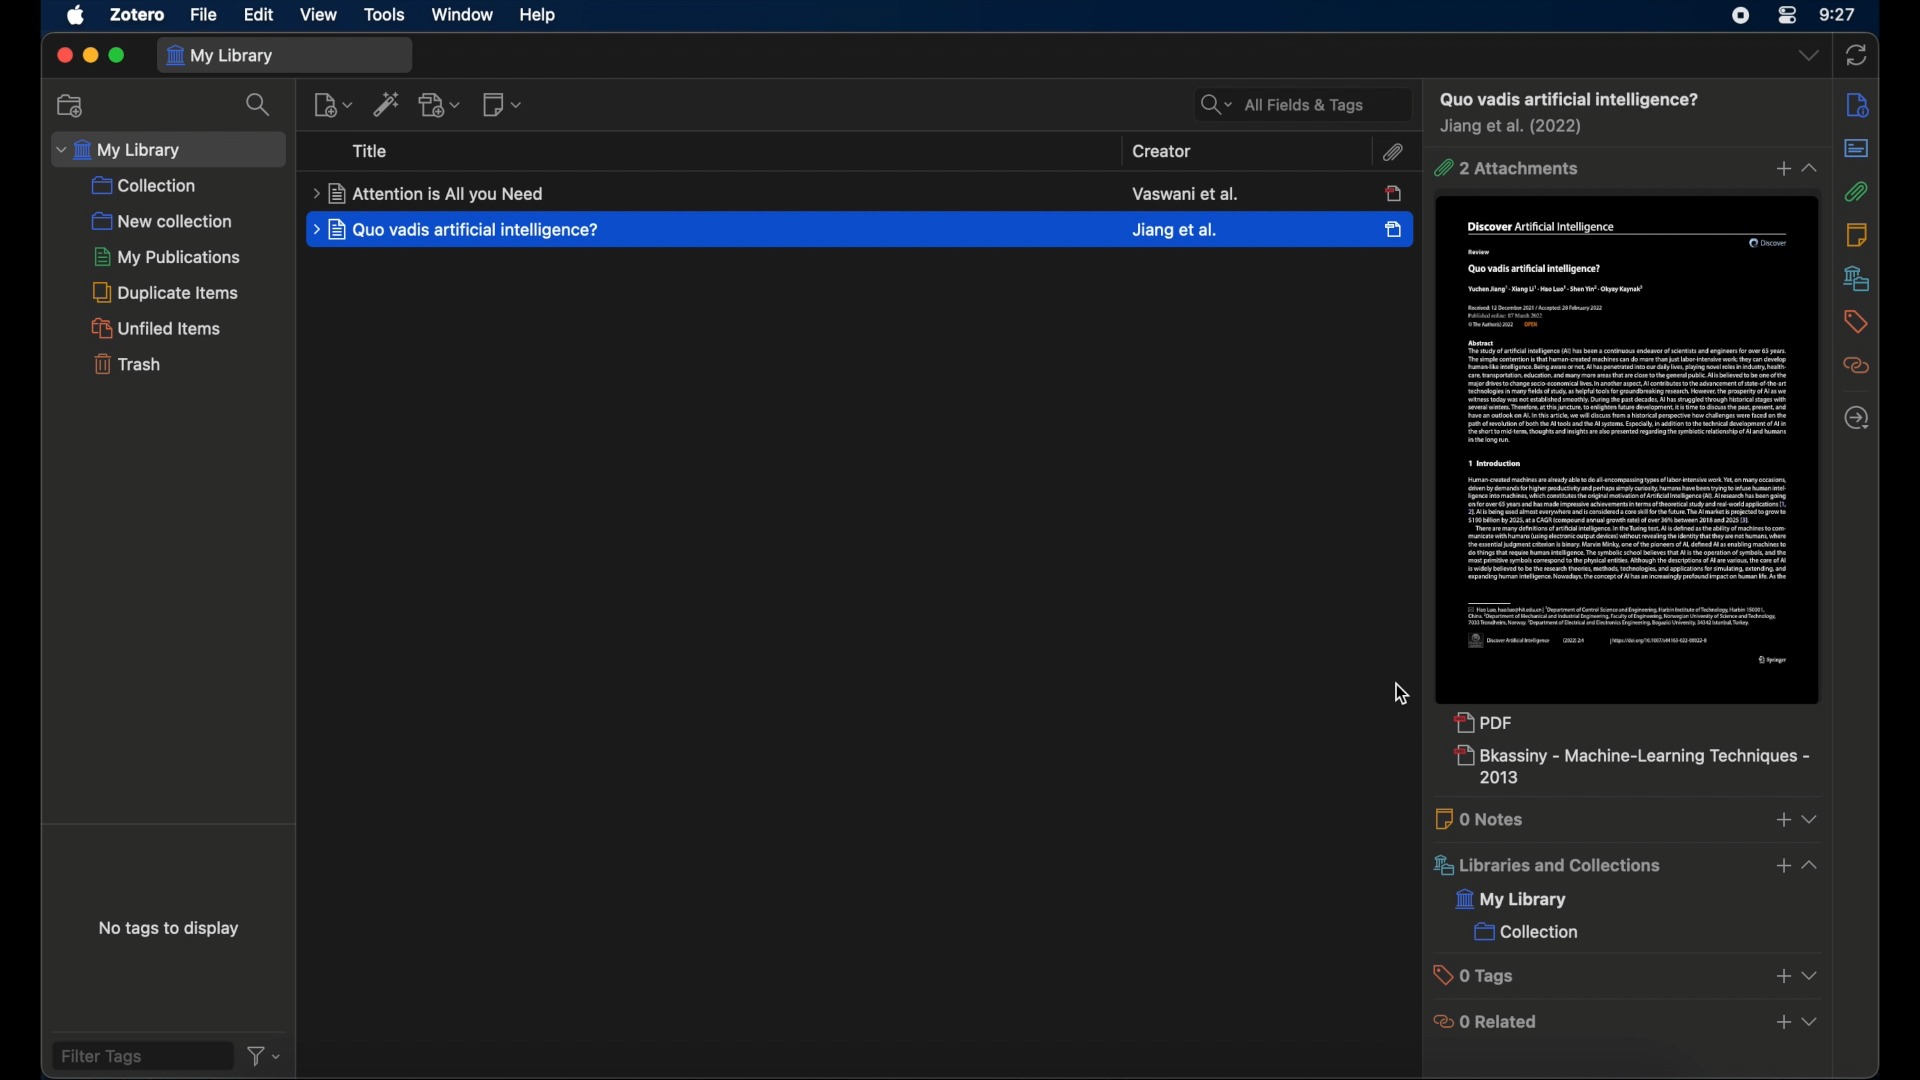 Image resolution: width=1920 pixels, height=1080 pixels. What do you see at coordinates (119, 57) in the screenshot?
I see `maximize` at bounding box center [119, 57].